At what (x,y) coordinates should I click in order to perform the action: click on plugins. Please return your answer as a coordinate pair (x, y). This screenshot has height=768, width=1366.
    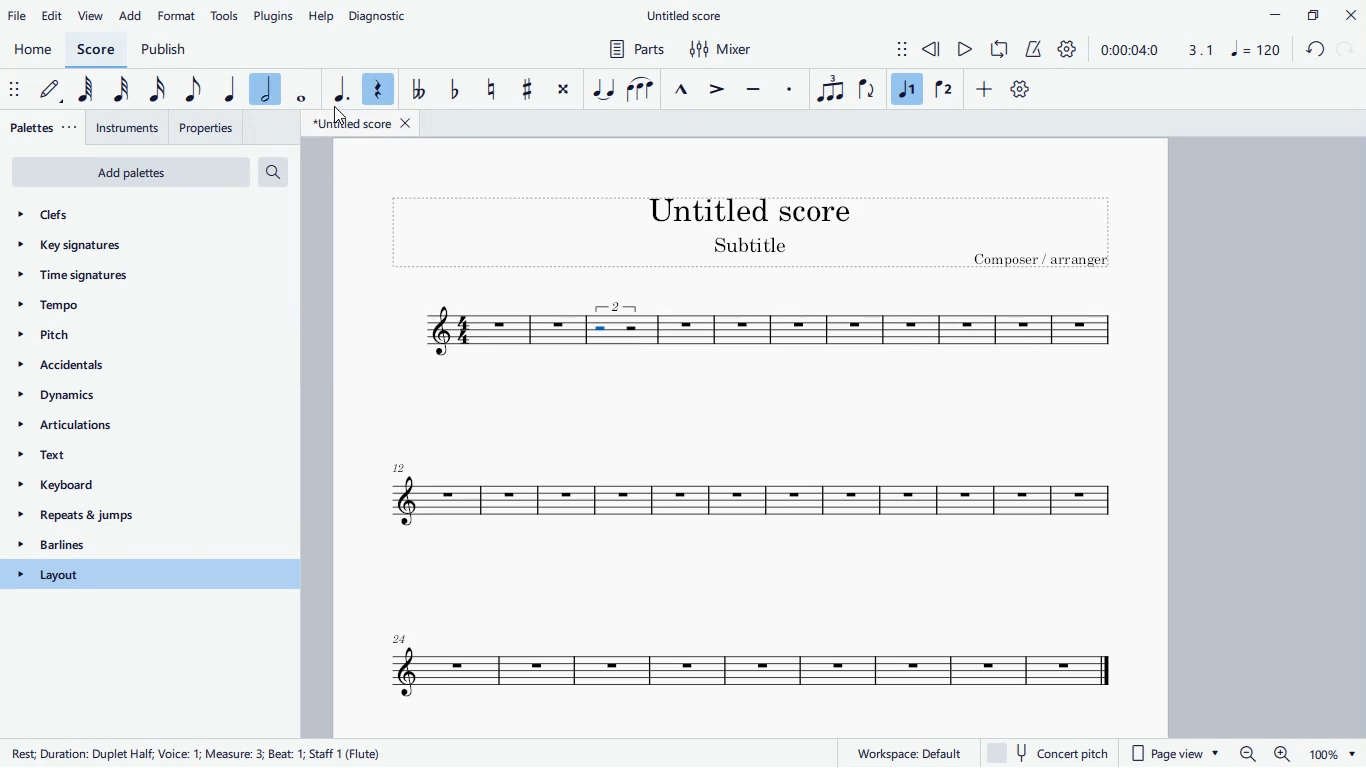
    Looking at the image, I should click on (274, 16).